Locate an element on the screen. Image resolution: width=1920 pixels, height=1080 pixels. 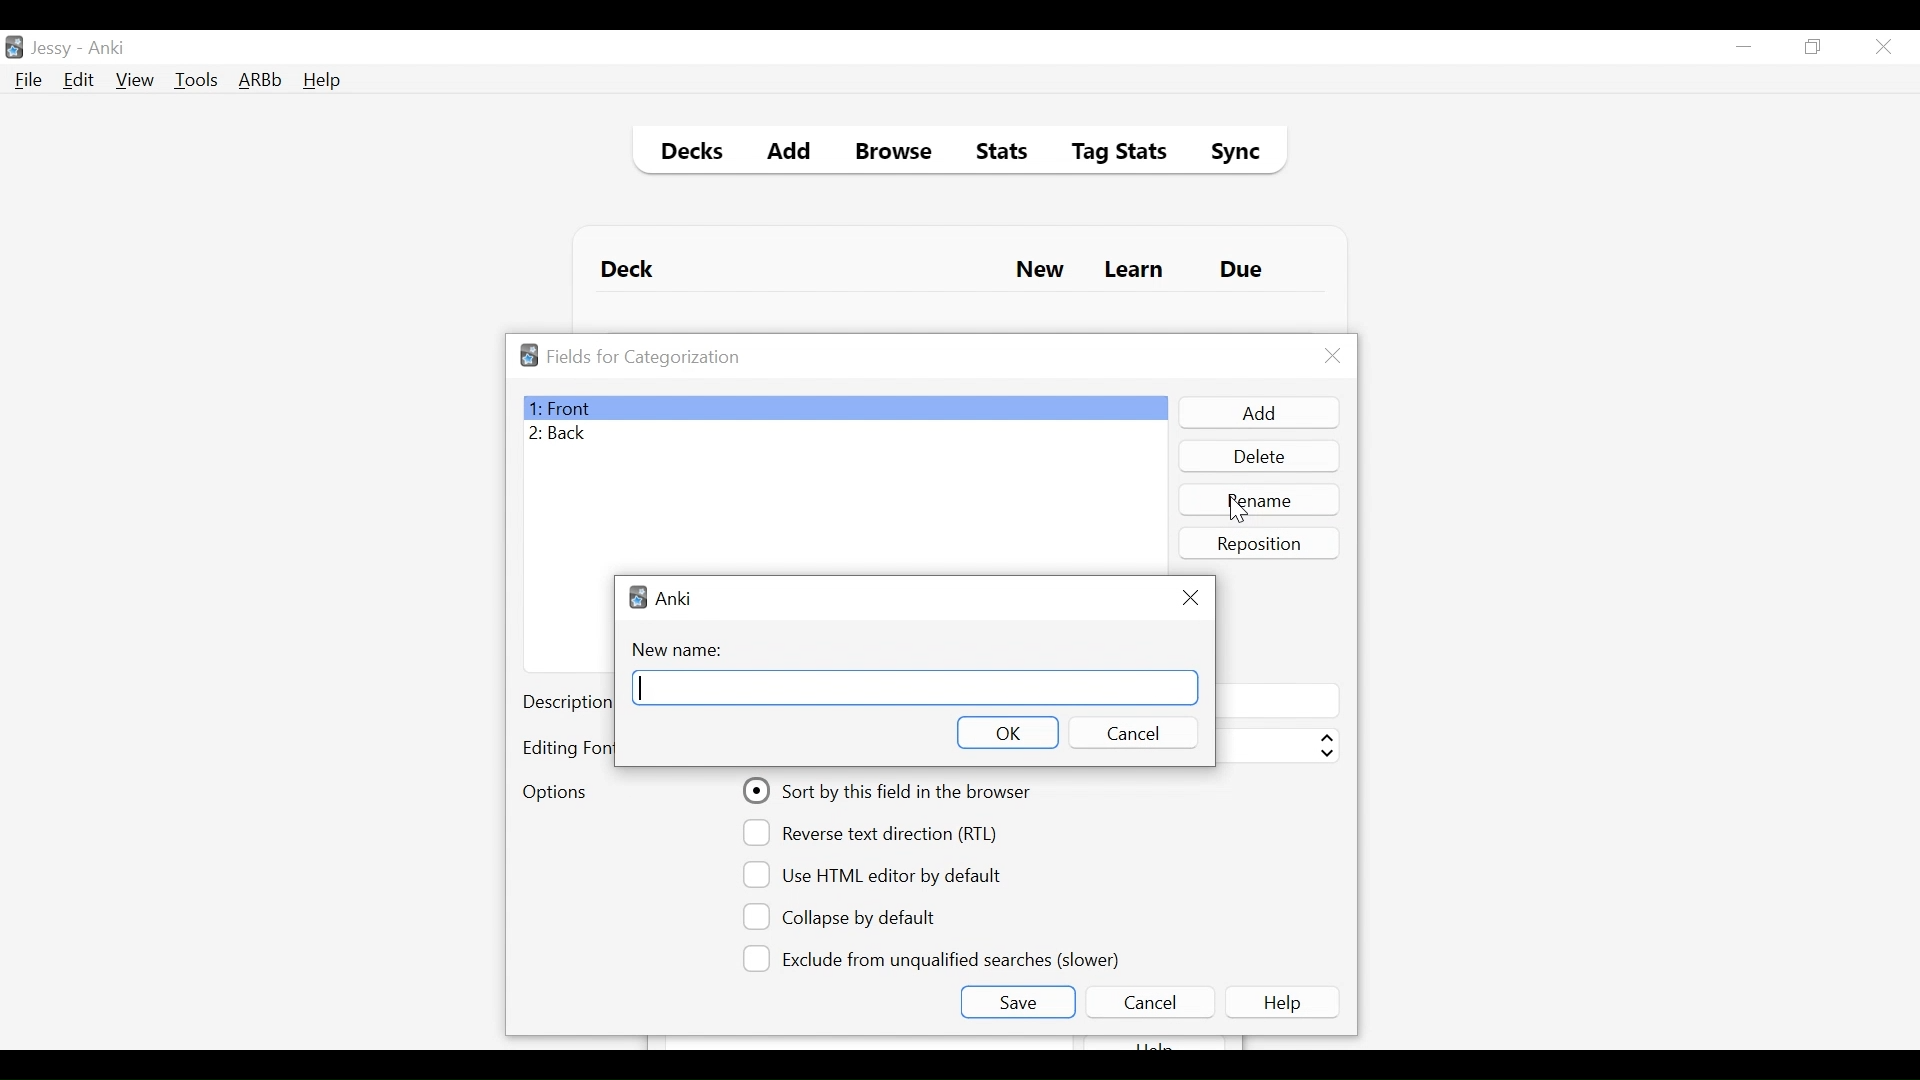
(un)select Exclude from unqualified searches is located at coordinates (935, 957).